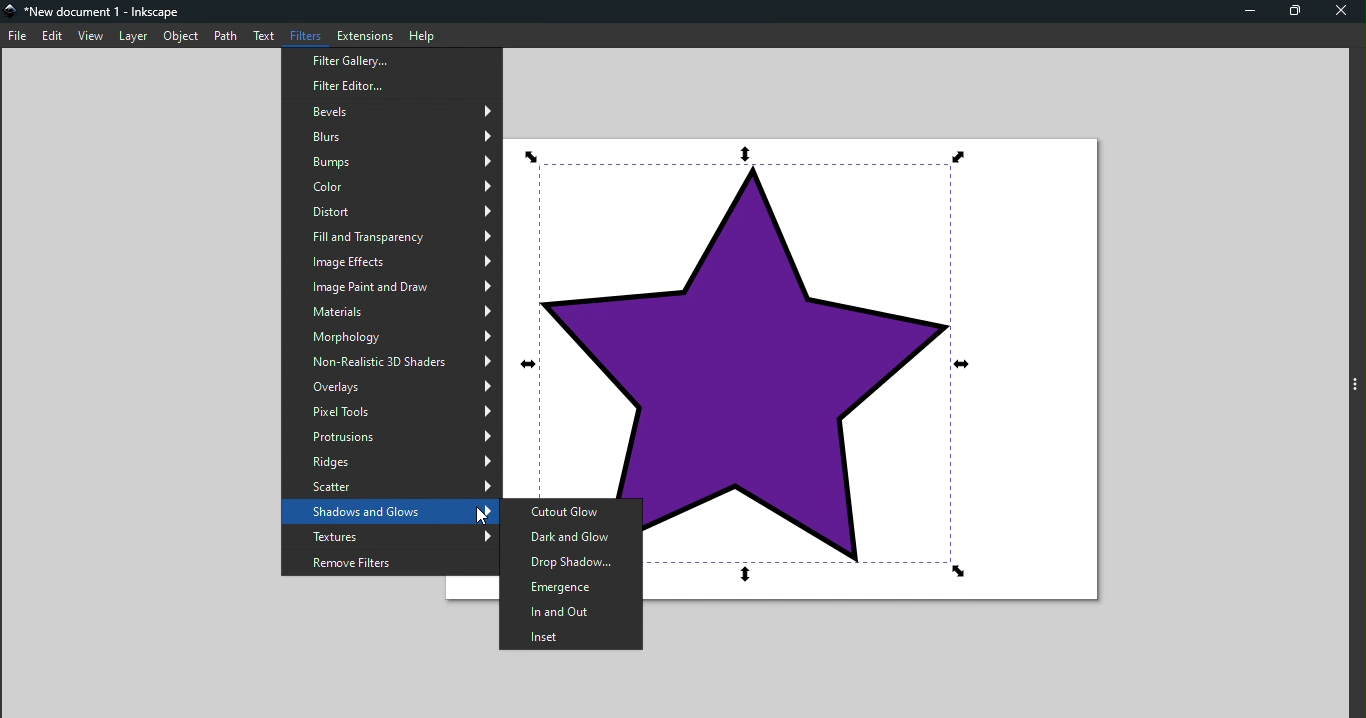 This screenshot has width=1366, height=718. I want to click on Filters, so click(305, 35).